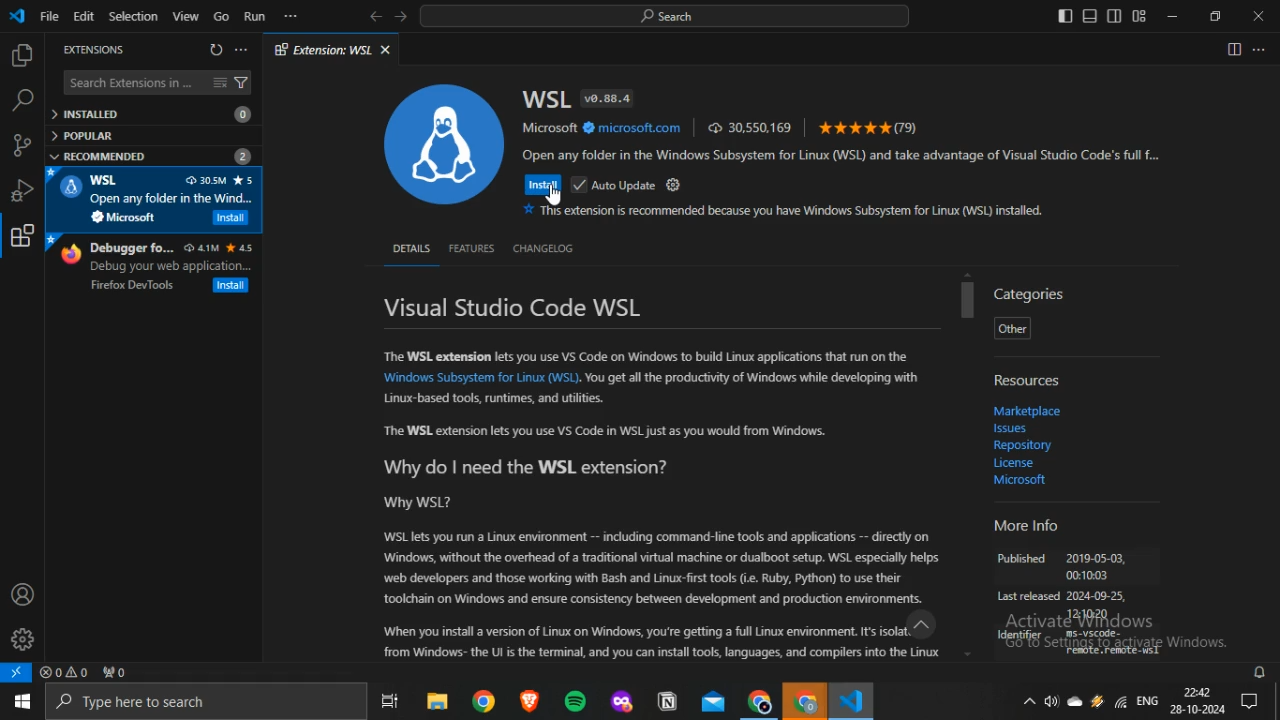  What do you see at coordinates (419, 503) in the screenshot?
I see `Why WSL?` at bounding box center [419, 503].